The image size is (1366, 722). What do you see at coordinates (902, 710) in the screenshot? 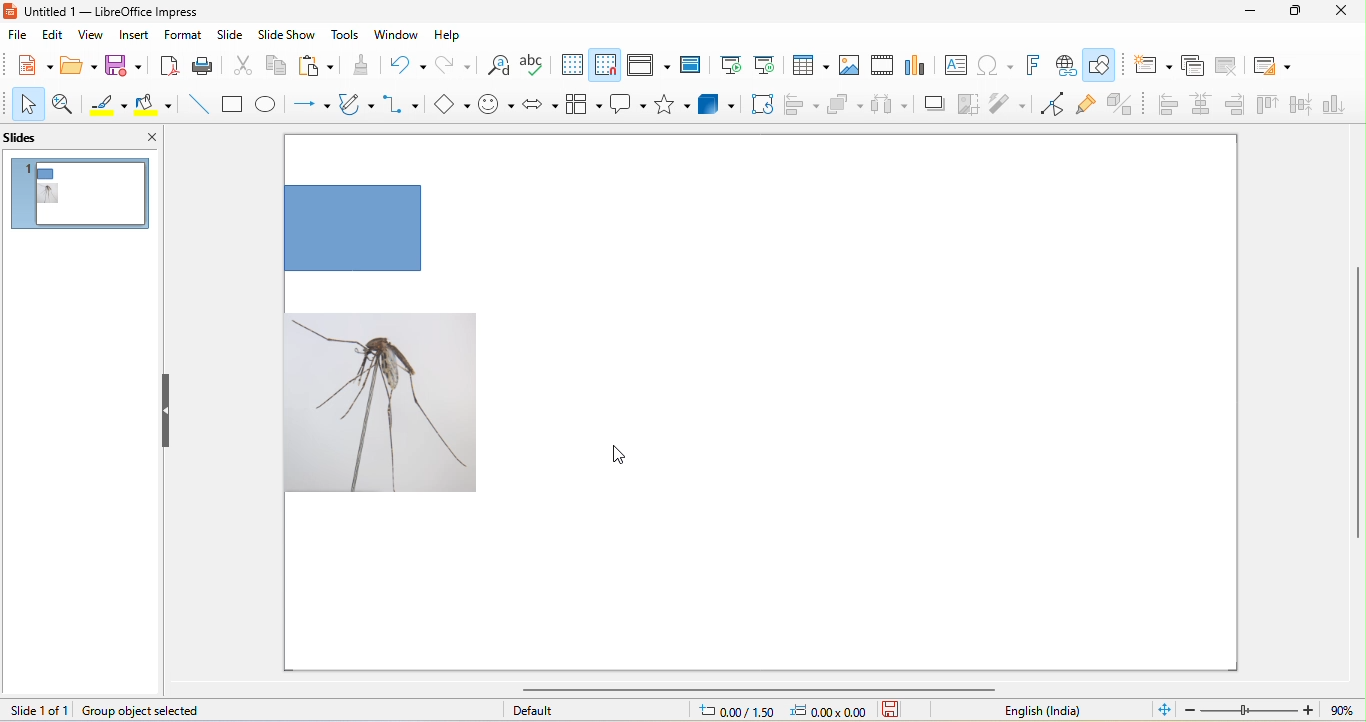
I see `standard selection` at bounding box center [902, 710].